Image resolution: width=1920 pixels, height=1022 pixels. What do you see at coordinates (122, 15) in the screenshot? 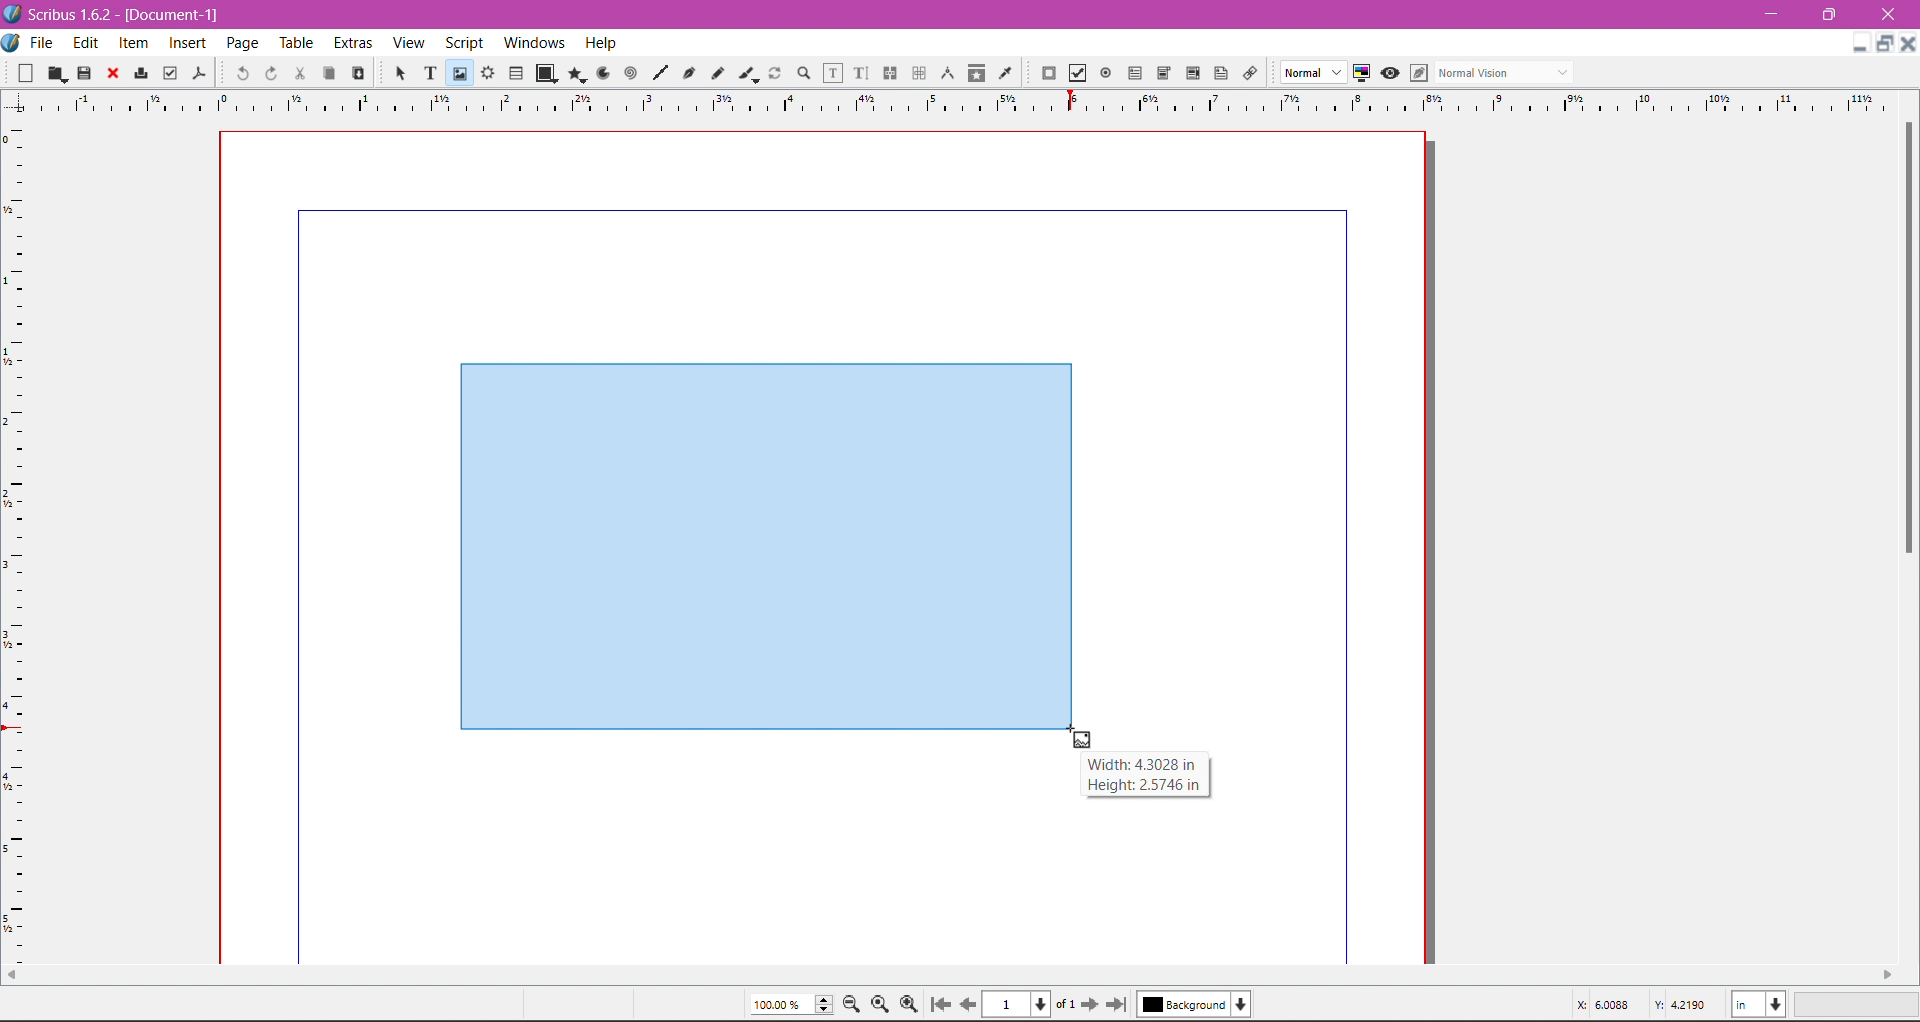
I see `Application Name, Version - Document Title` at bounding box center [122, 15].